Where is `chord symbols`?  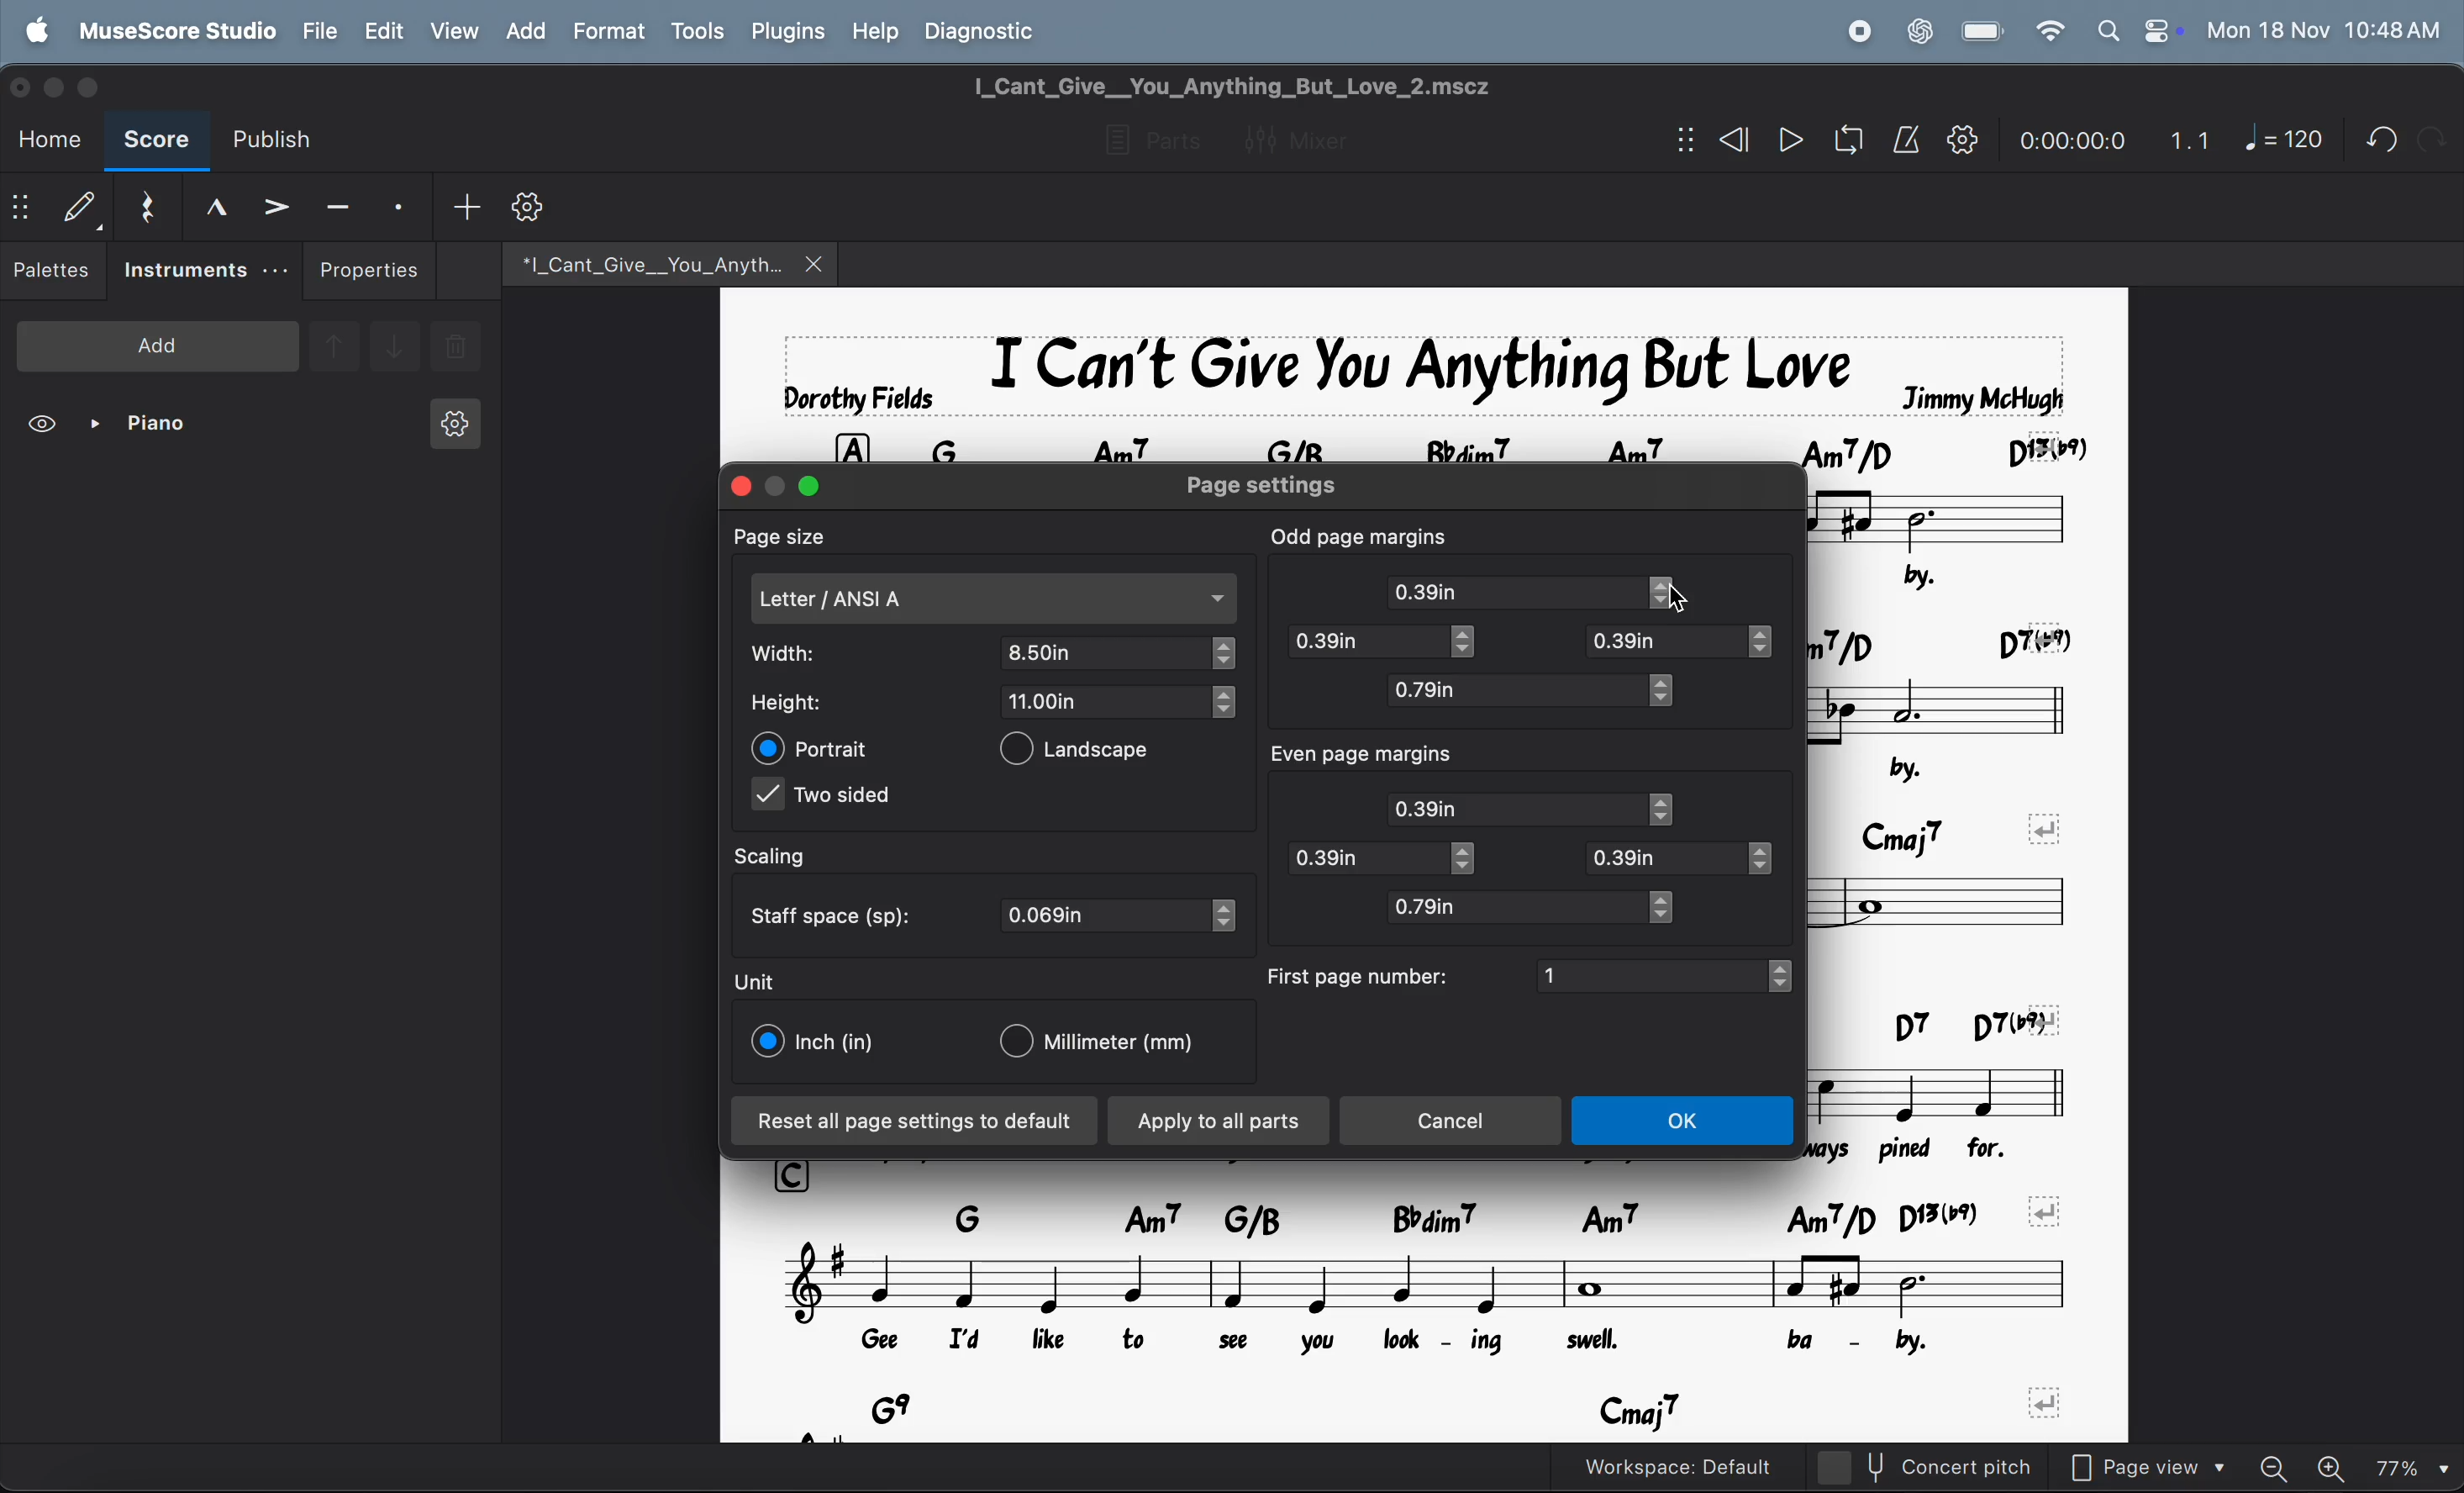 chord symbols is located at coordinates (1507, 444).